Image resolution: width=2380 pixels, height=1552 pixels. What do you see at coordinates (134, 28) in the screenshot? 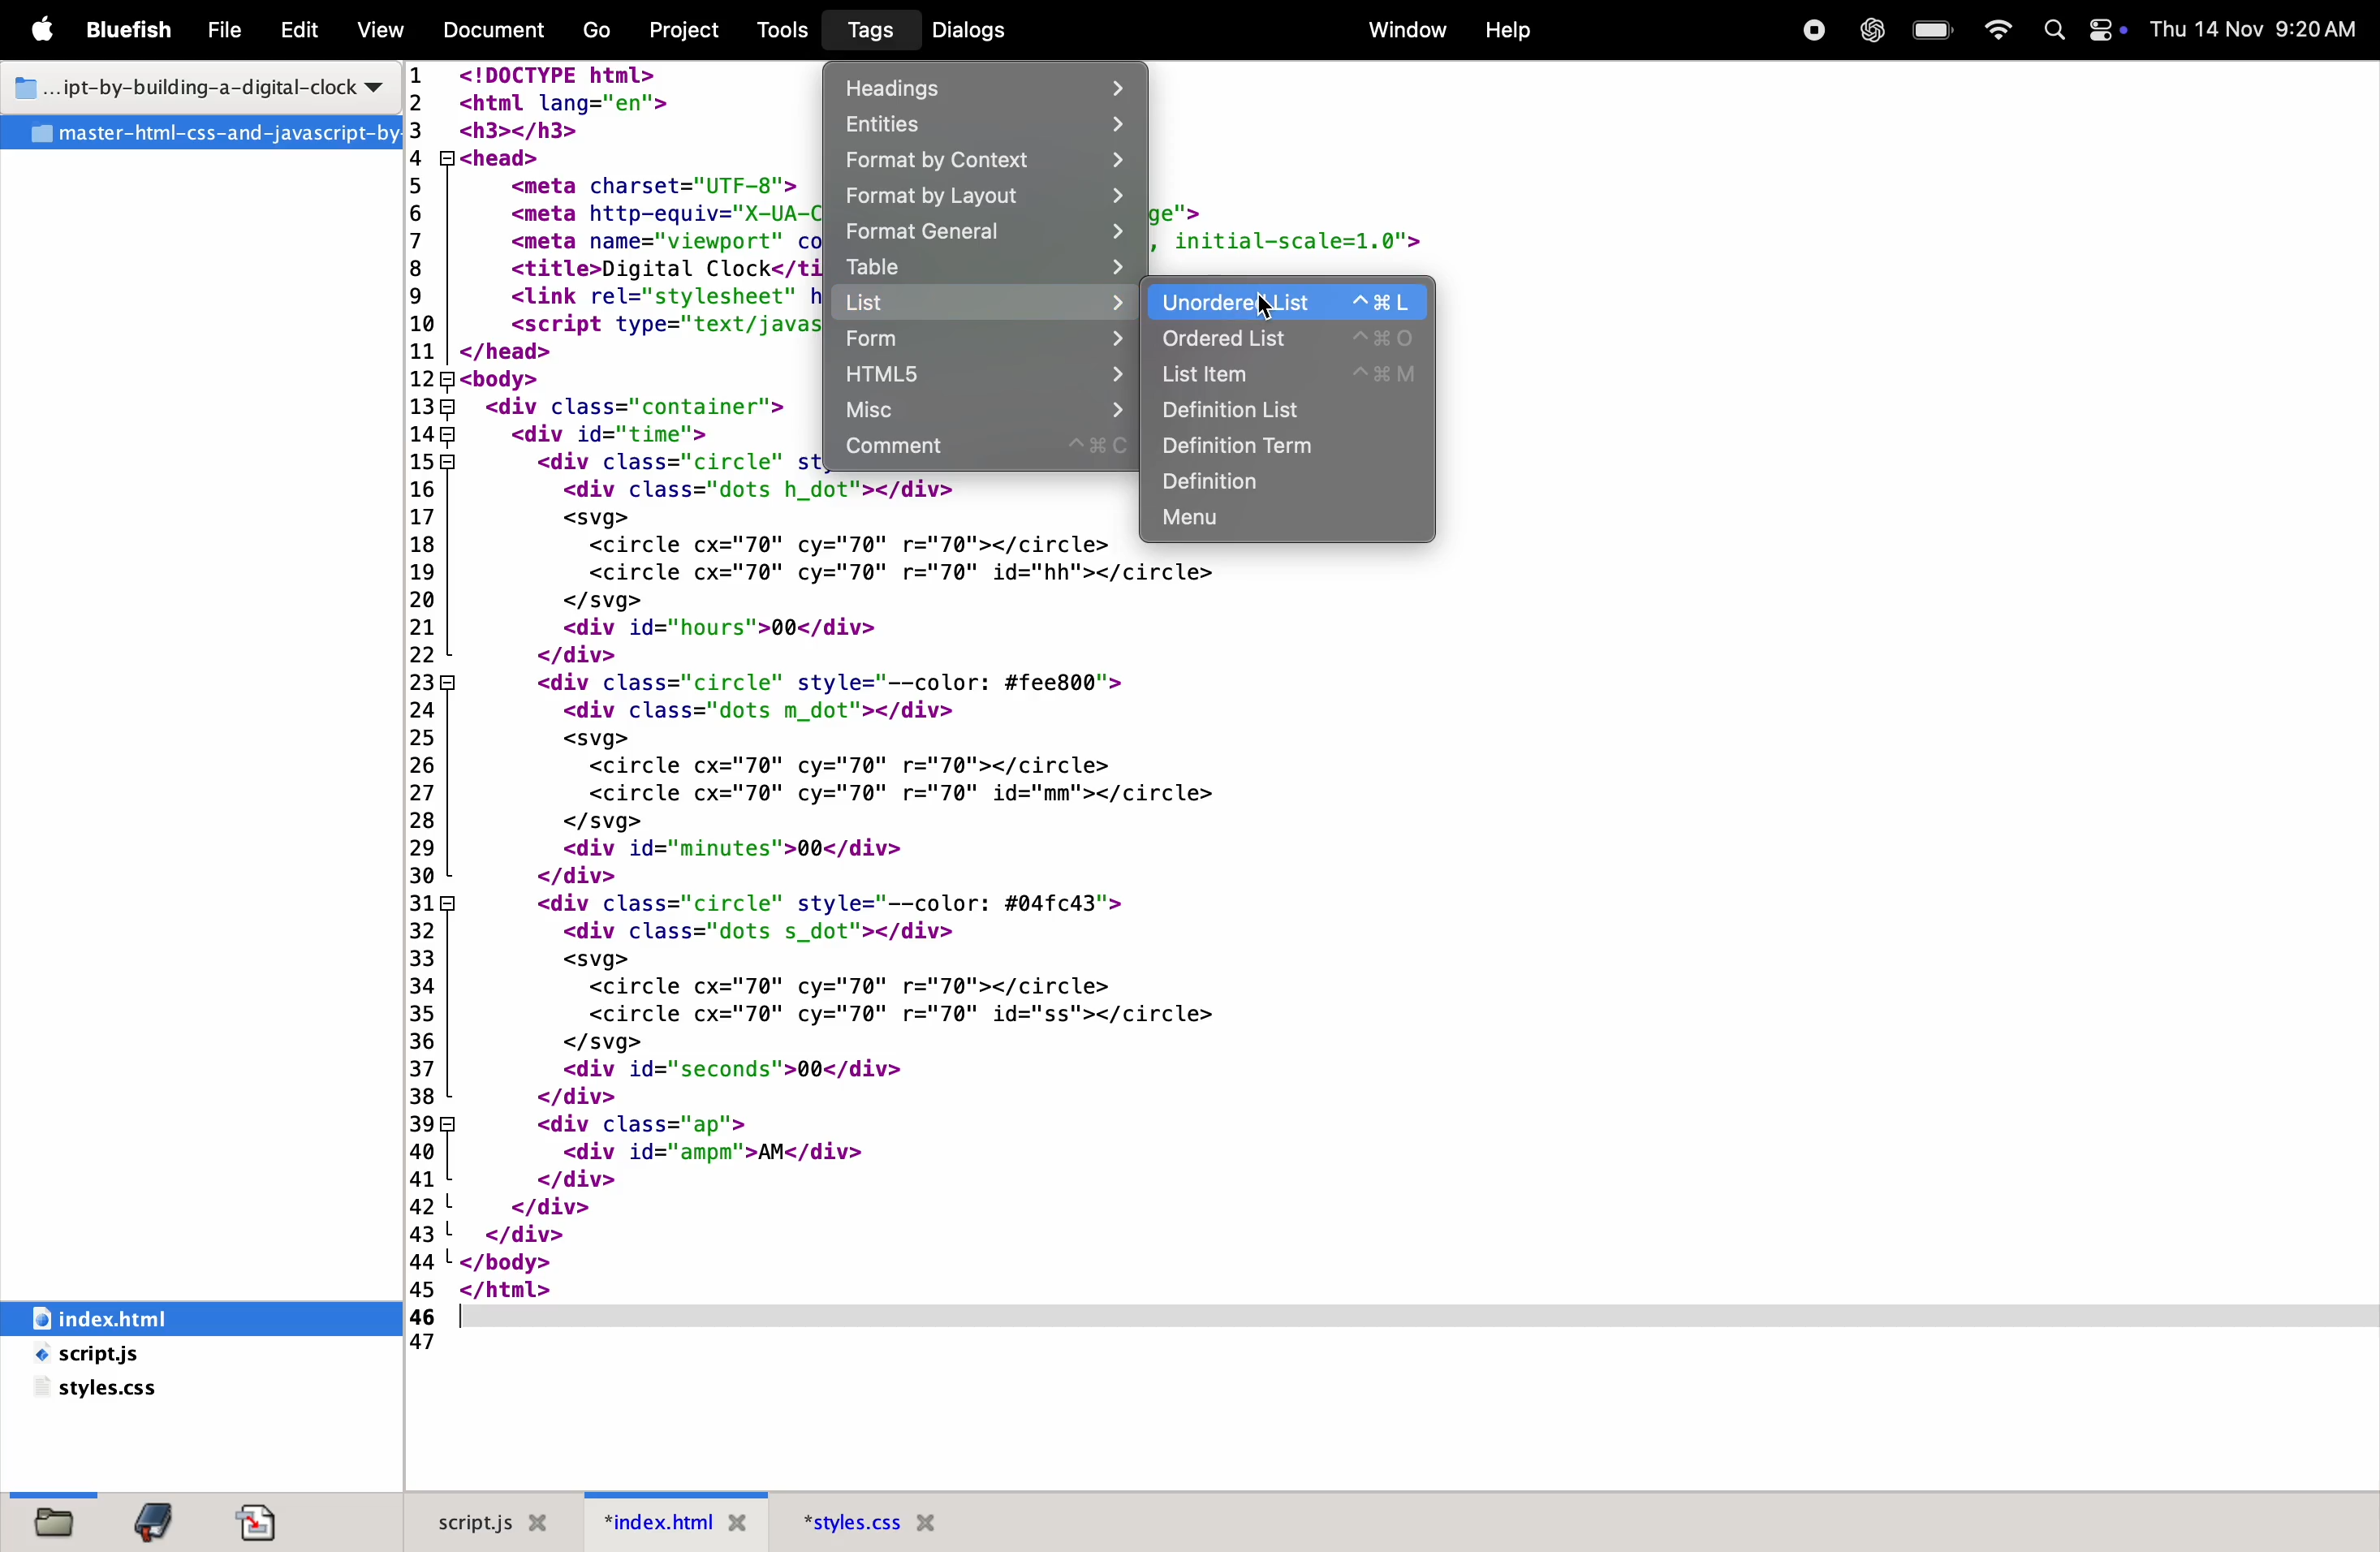
I see `BLuefish` at bounding box center [134, 28].